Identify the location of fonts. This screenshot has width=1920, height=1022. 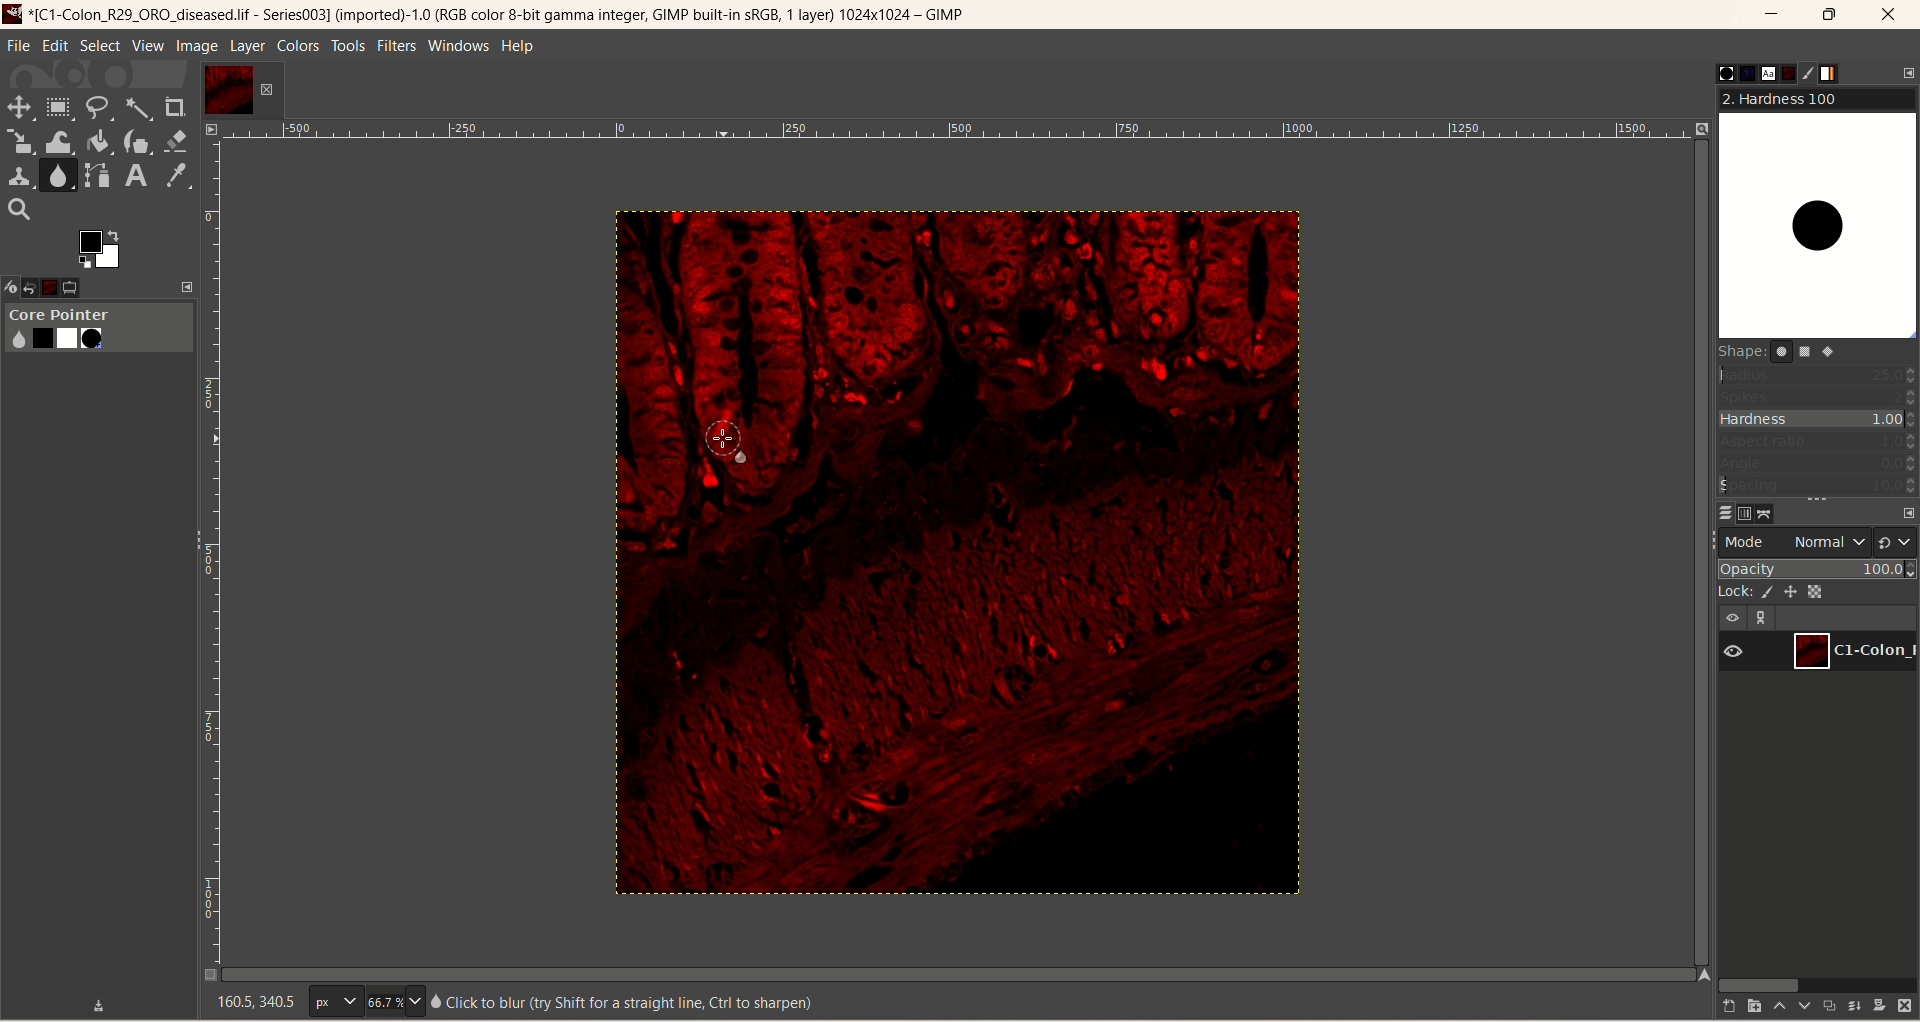
(1760, 73).